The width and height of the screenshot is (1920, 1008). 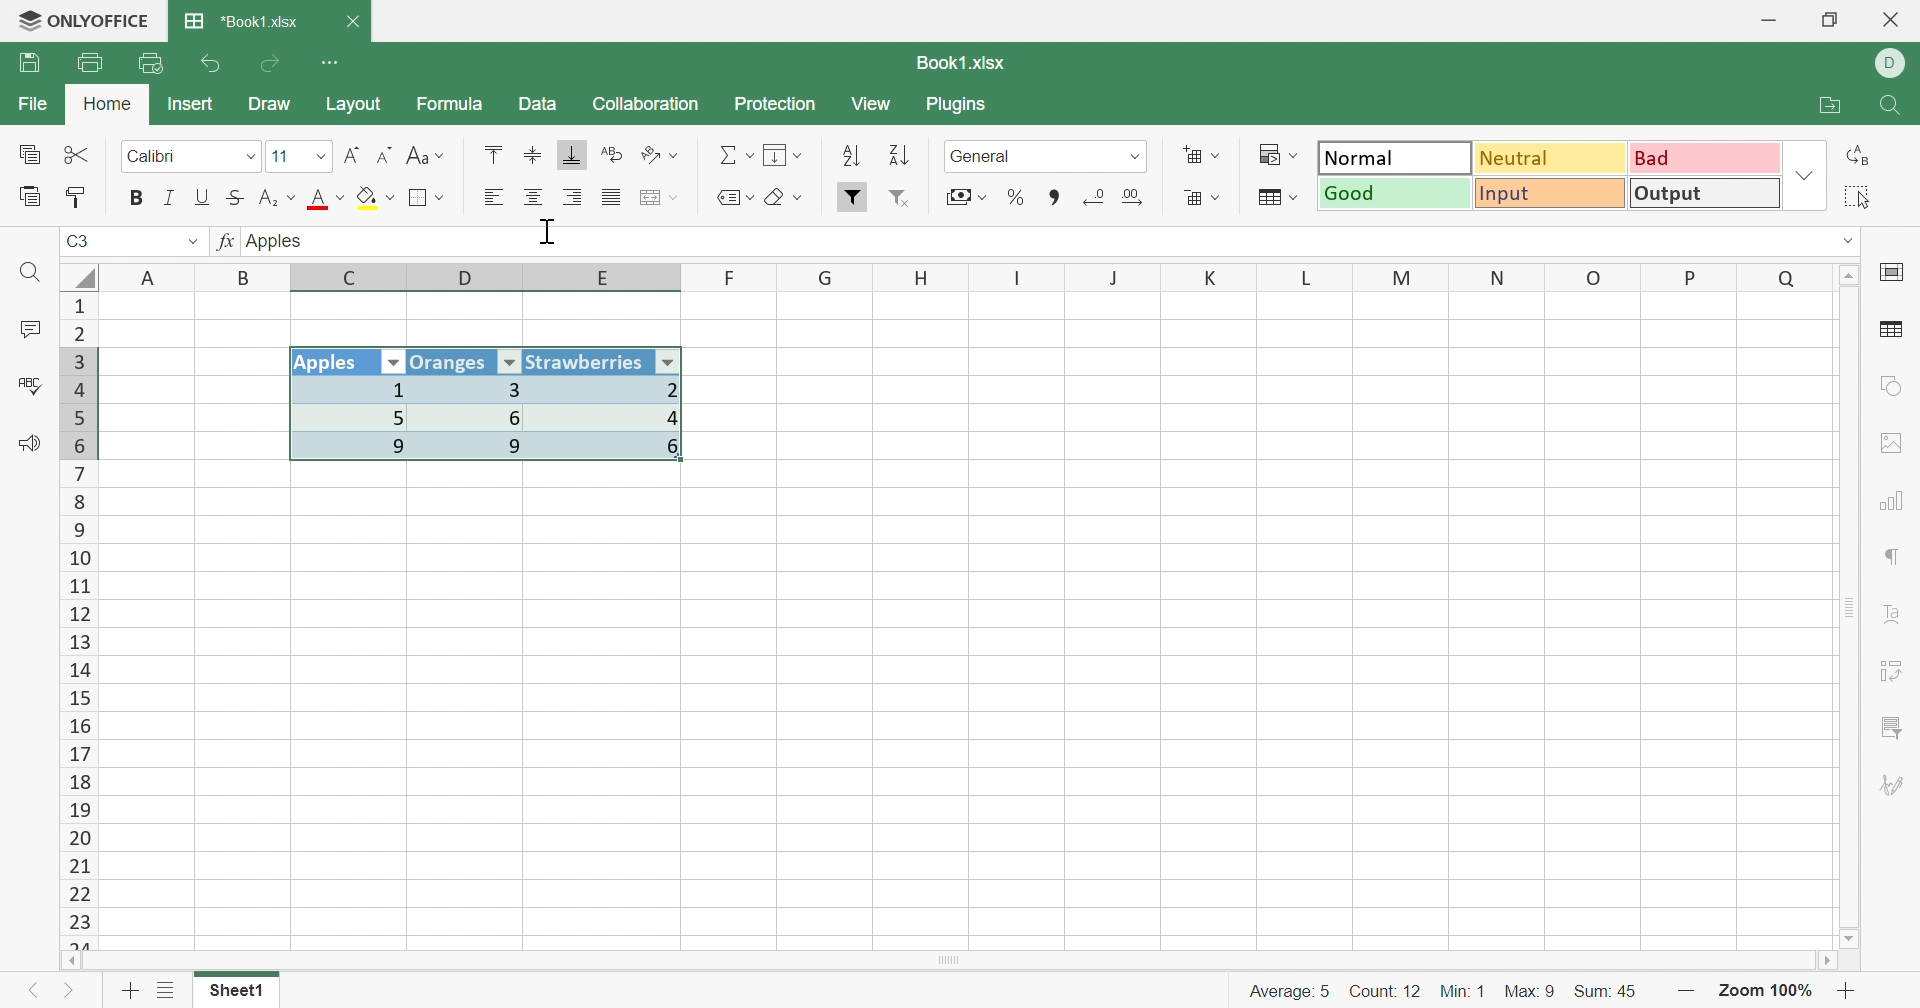 What do you see at coordinates (1898, 443) in the screenshot?
I see `Image settings` at bounding box center [1898, 443].